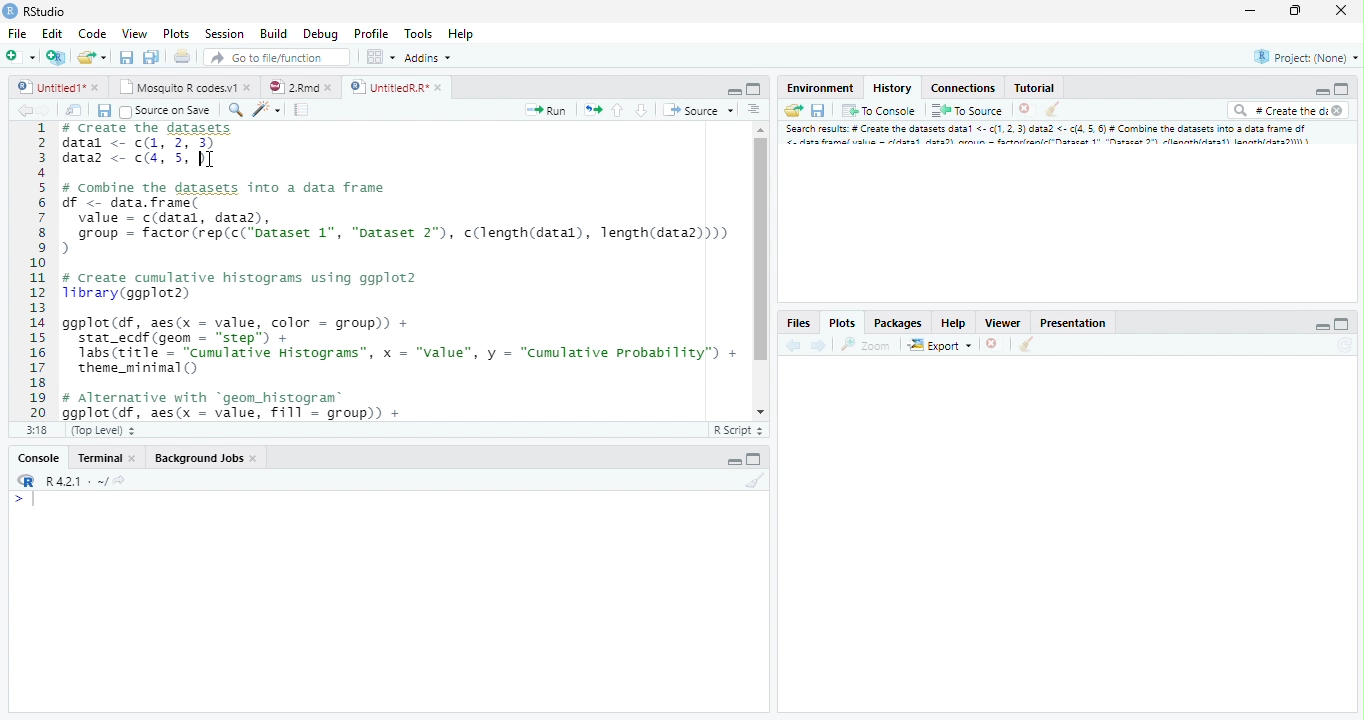 This screenshot has height=720, width=1364. What do you see at coordinates (733, 91) in the screenshot?
I see `Minimize` at bounding box center [733, 91].